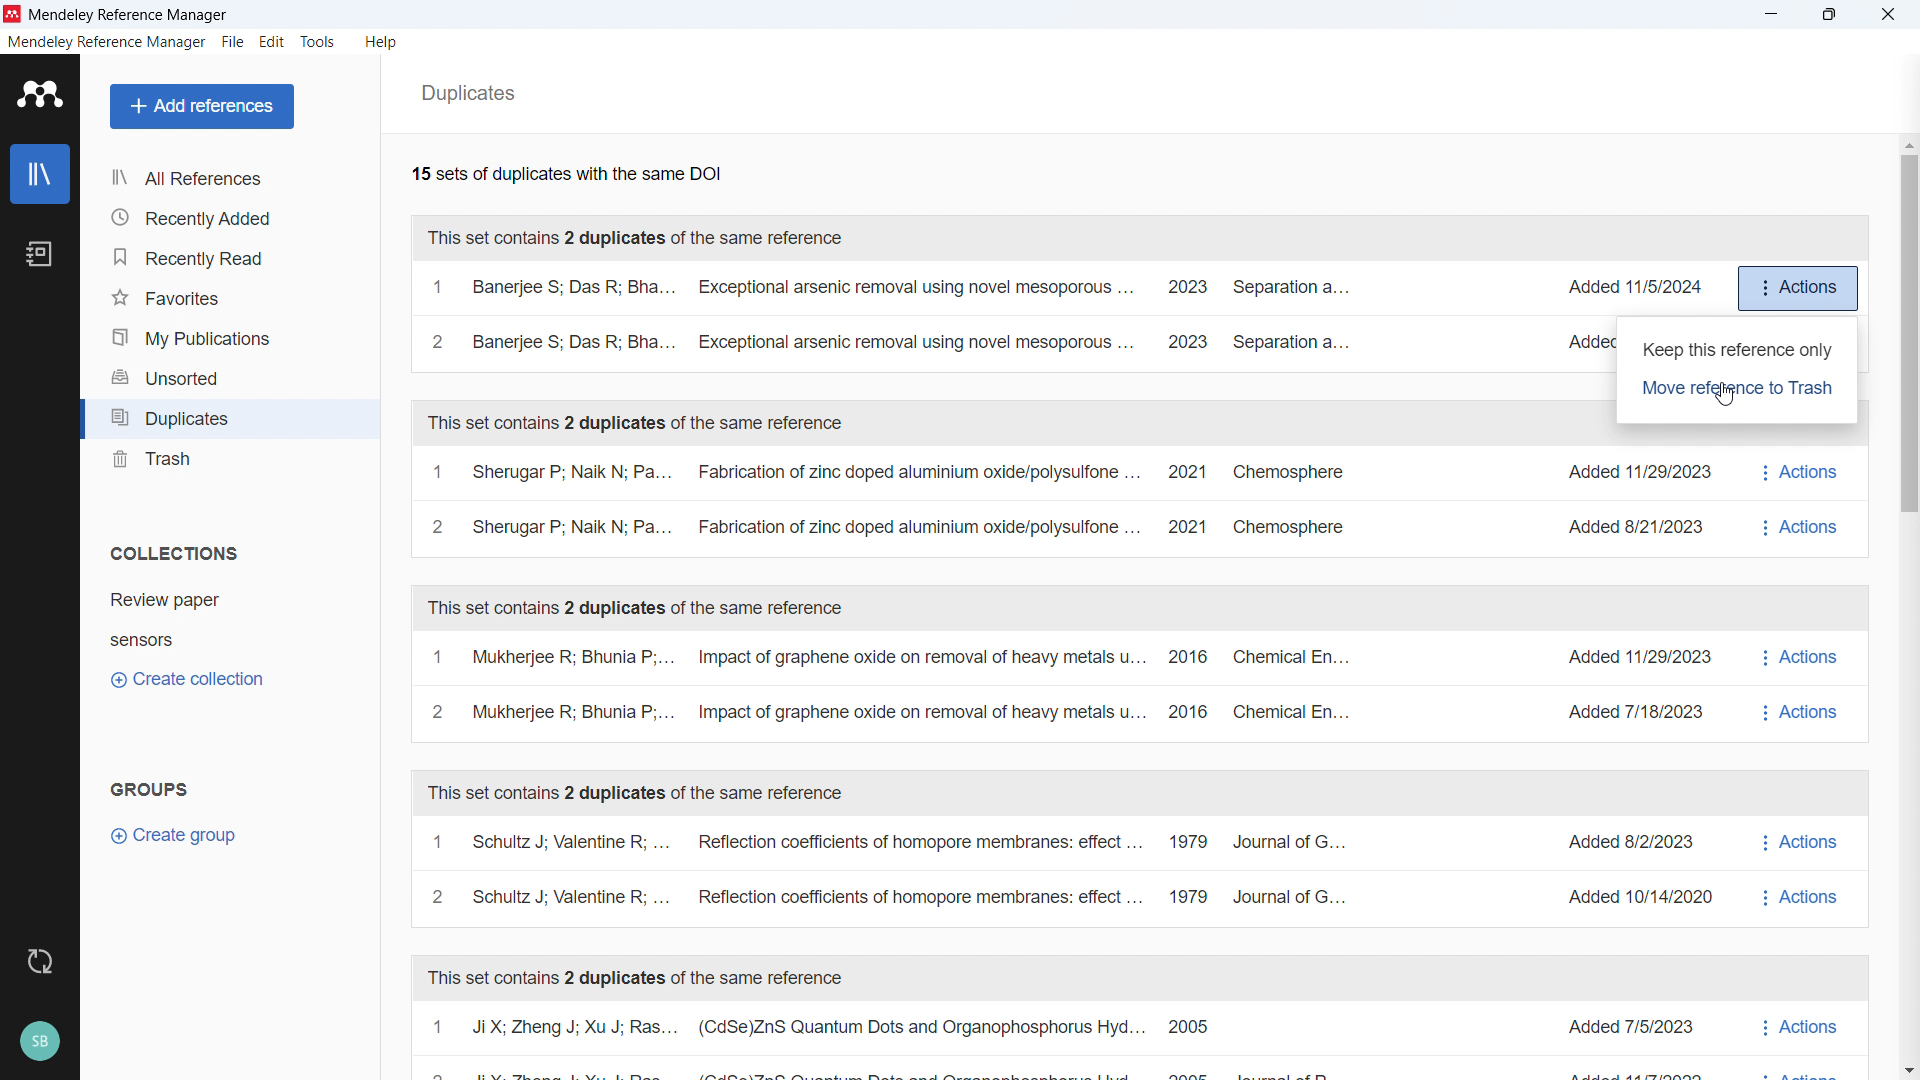  What do you see at coordinates (234, 41) in the screenshot?
I see `File ` at bounding box center [234, 41].